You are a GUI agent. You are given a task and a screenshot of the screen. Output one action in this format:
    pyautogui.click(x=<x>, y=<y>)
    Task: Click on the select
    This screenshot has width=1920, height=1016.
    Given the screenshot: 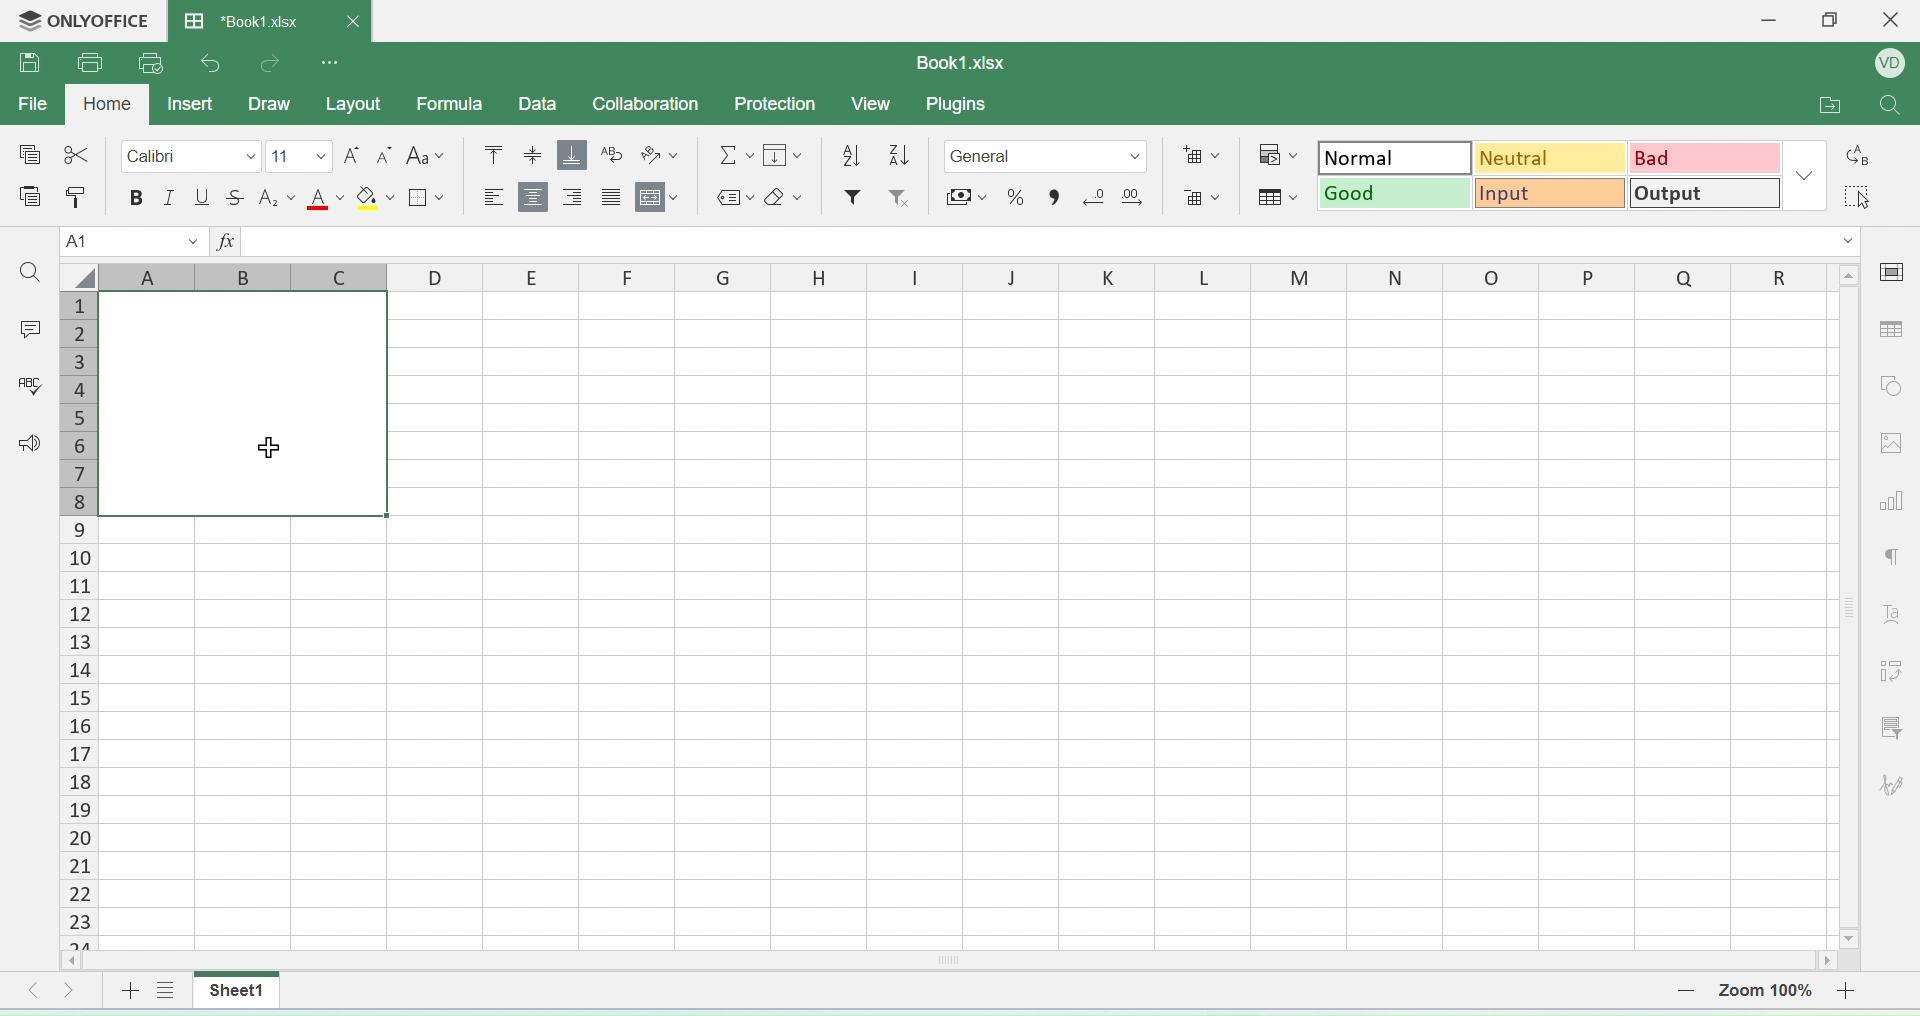 What is the action you would take?
    pyautogui.click(x=1859, y=197)
    